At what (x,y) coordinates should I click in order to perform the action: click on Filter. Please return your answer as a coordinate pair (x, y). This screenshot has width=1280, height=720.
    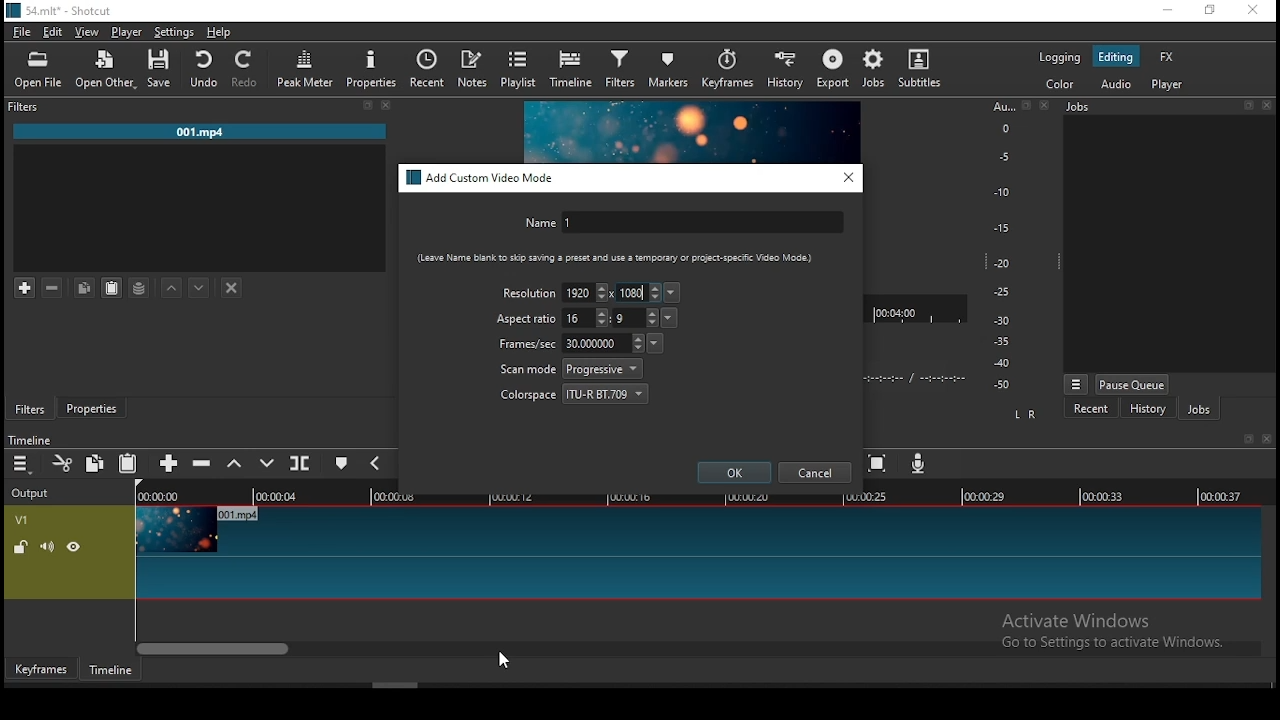
    Looking at the image, I should click on (26, 107).